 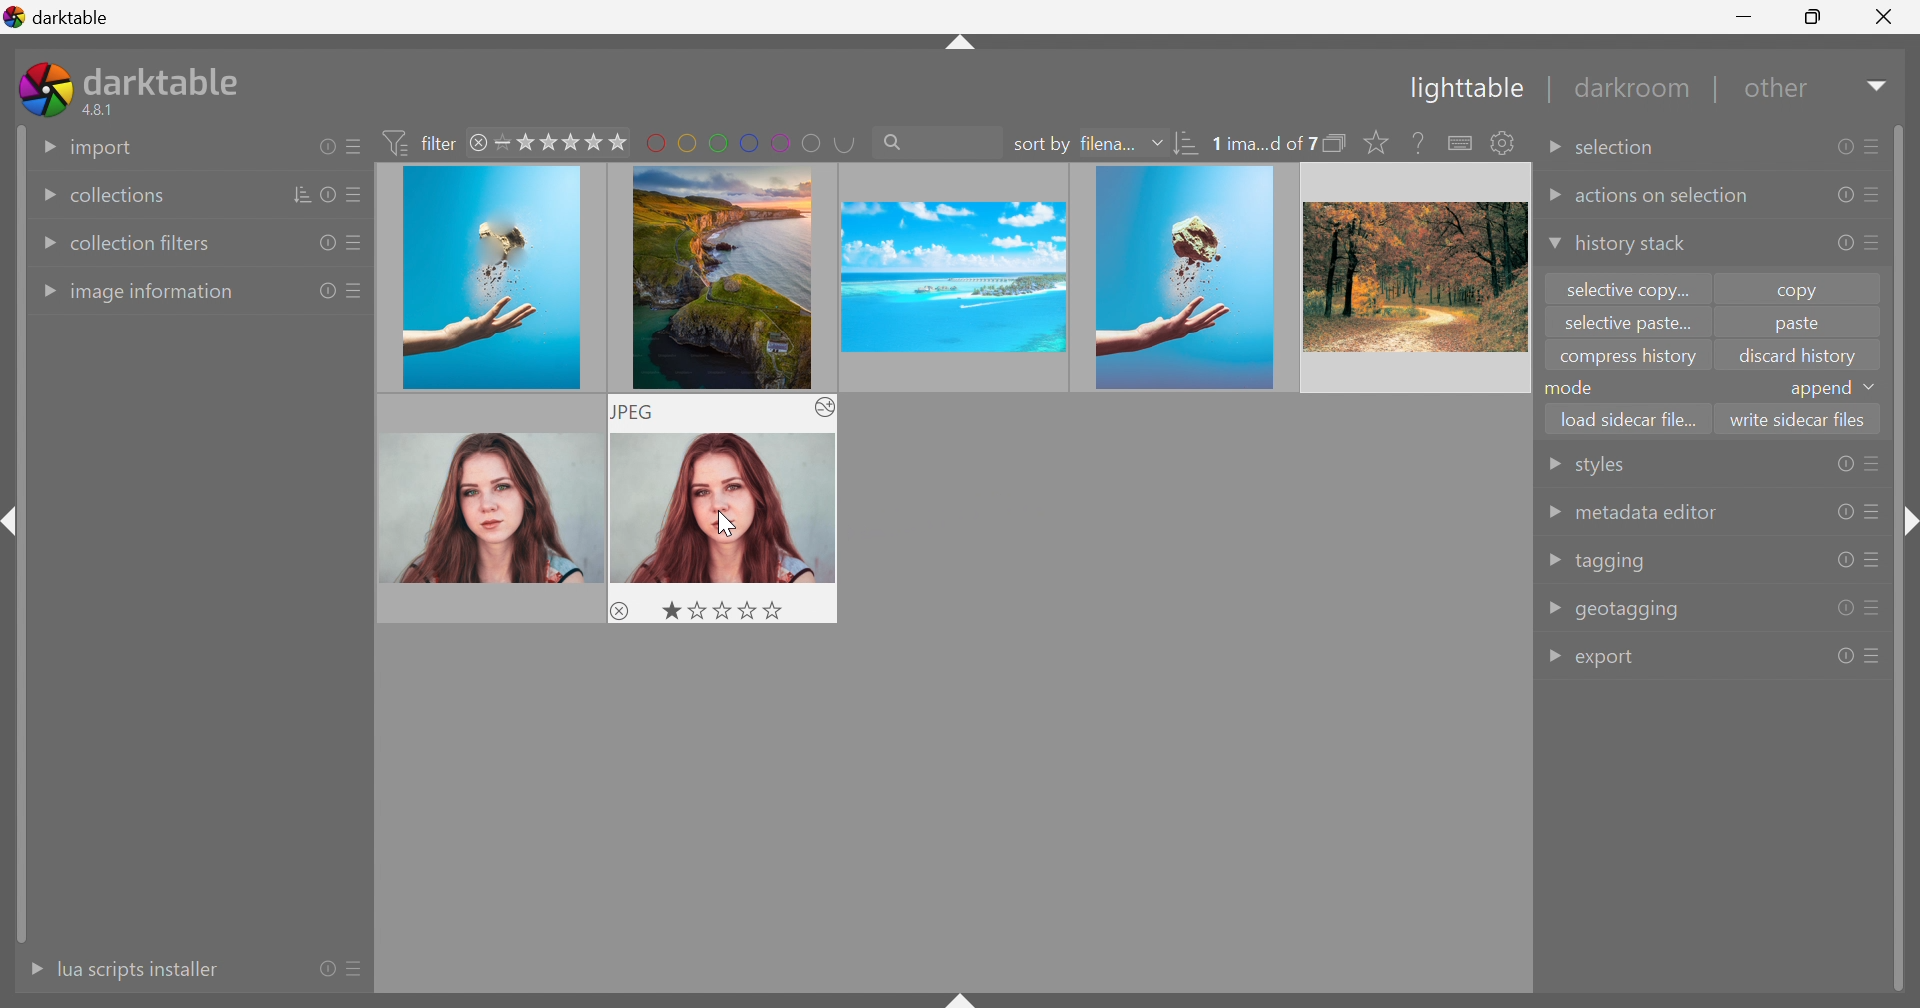 I want to click on selection, so click(x=1621, y=149).